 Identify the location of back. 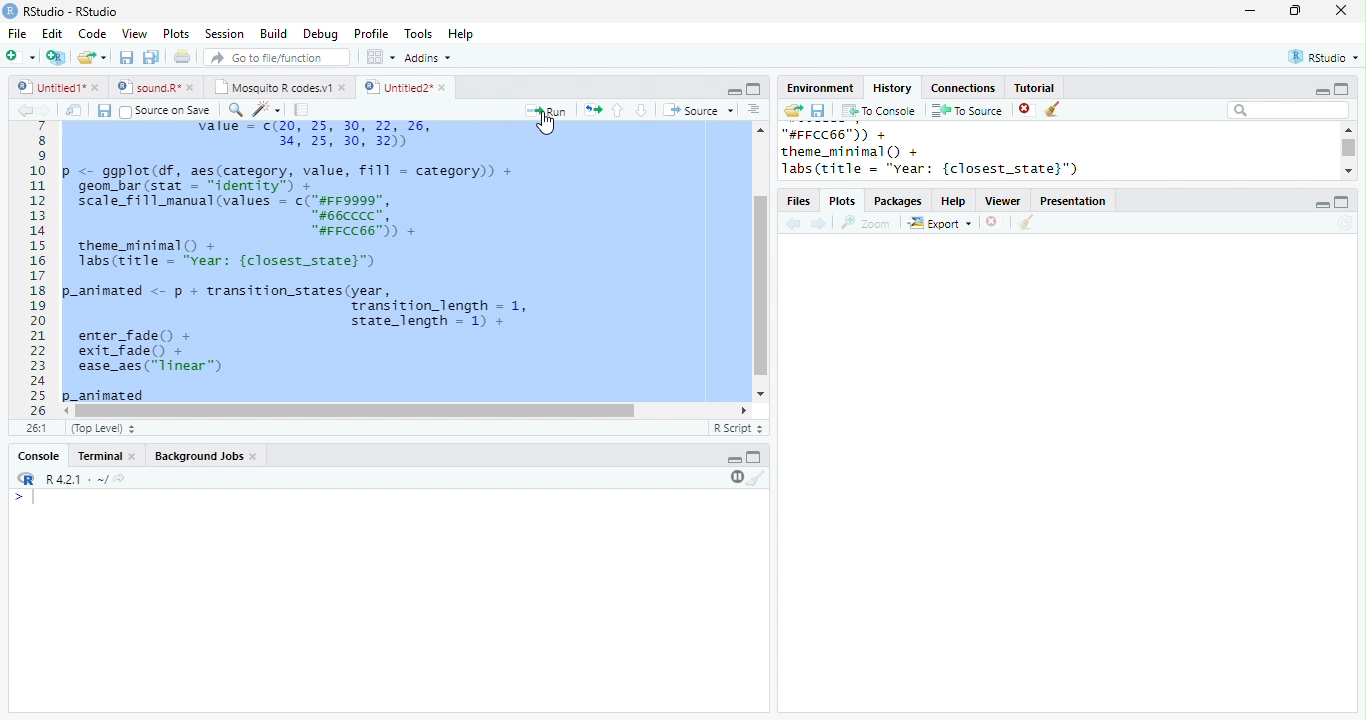
(23, 110).